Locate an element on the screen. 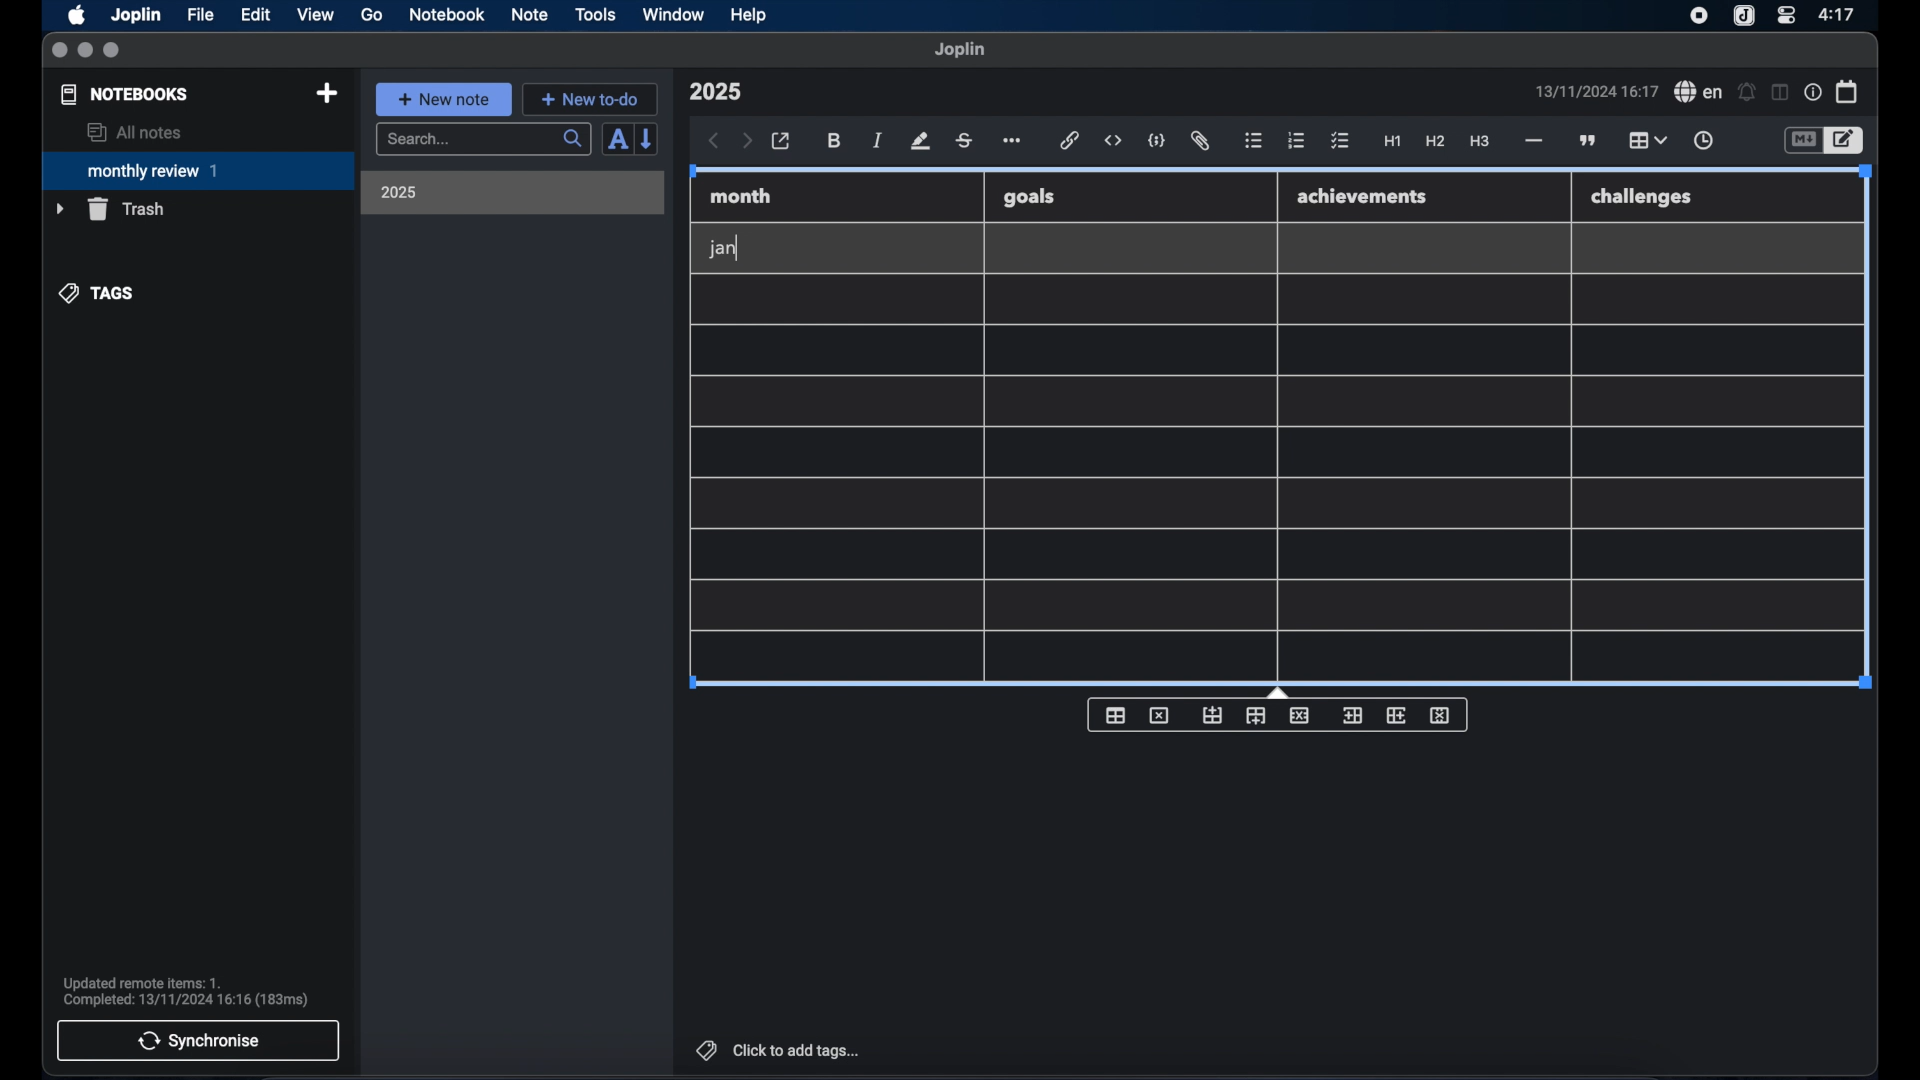  insert column before is located at coordinates (1352, 716).